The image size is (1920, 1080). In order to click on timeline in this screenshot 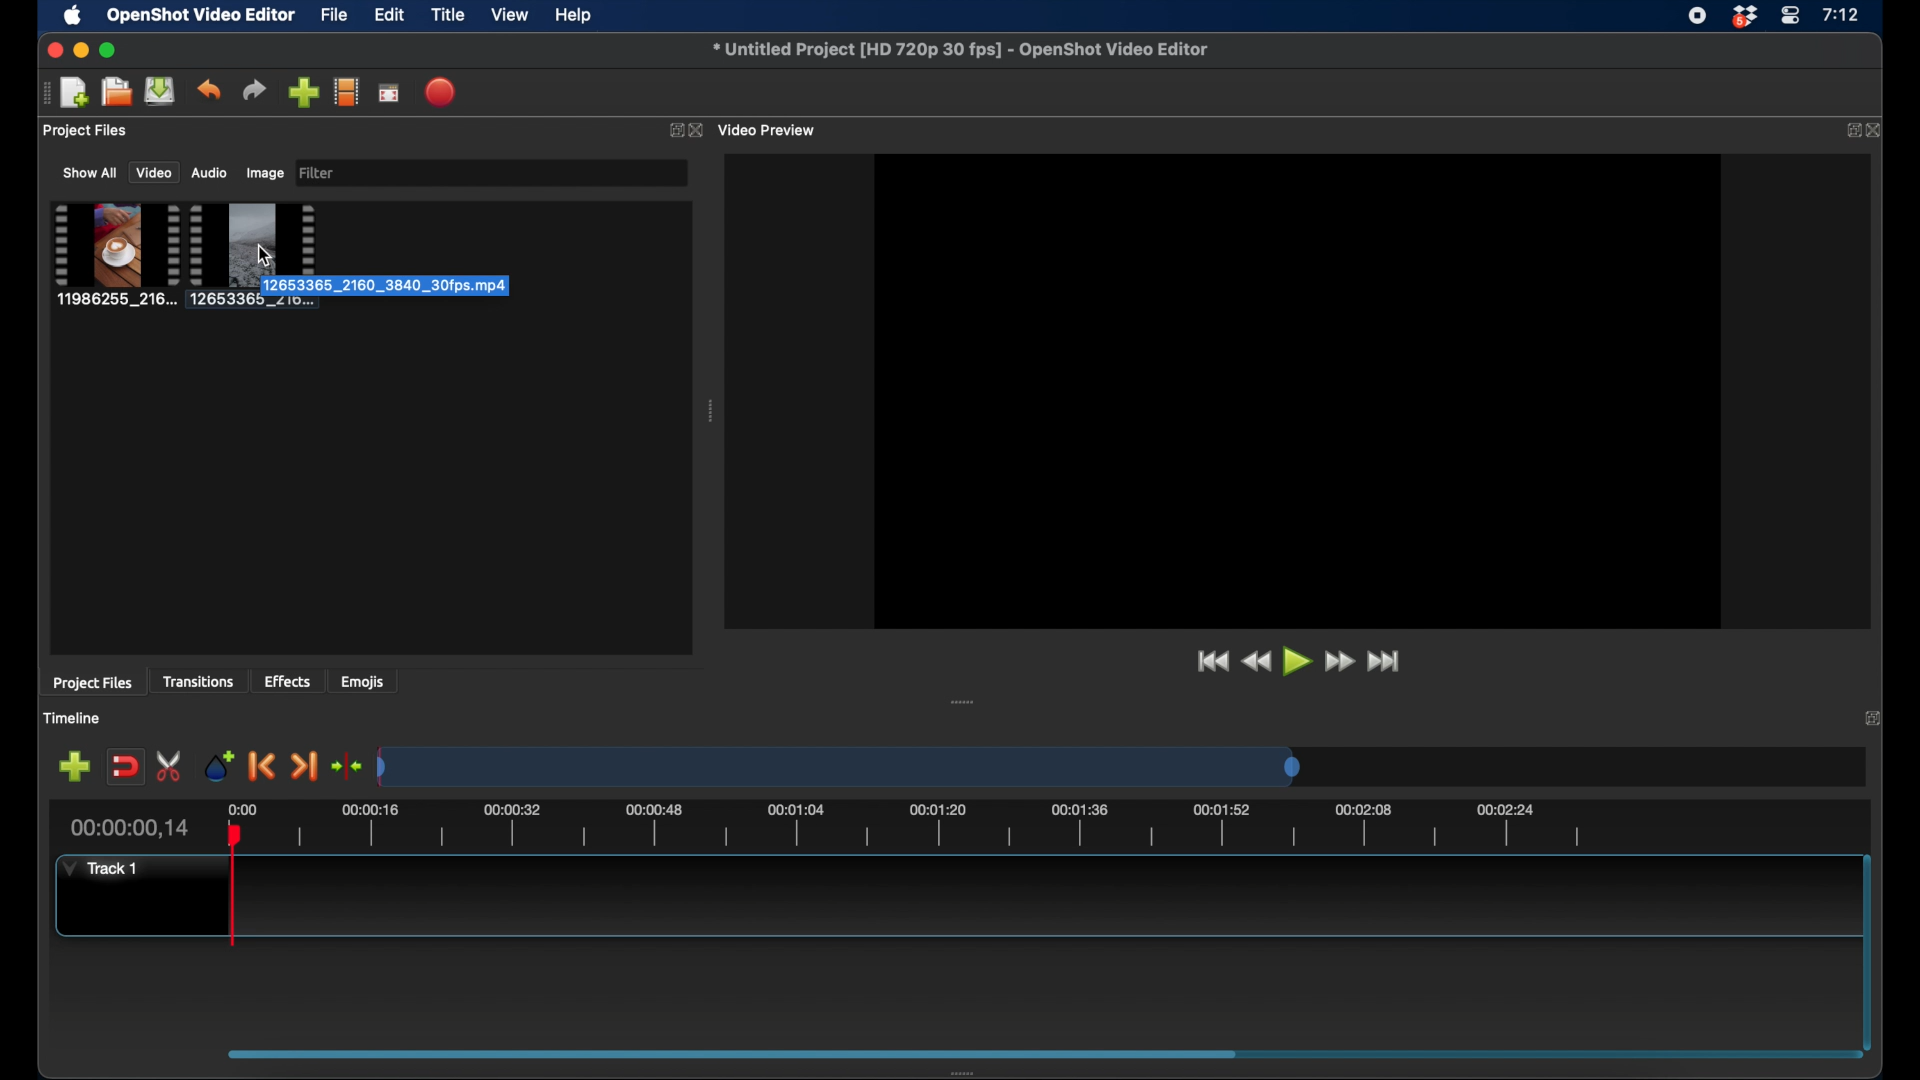, I will do `click(932, 829)`.